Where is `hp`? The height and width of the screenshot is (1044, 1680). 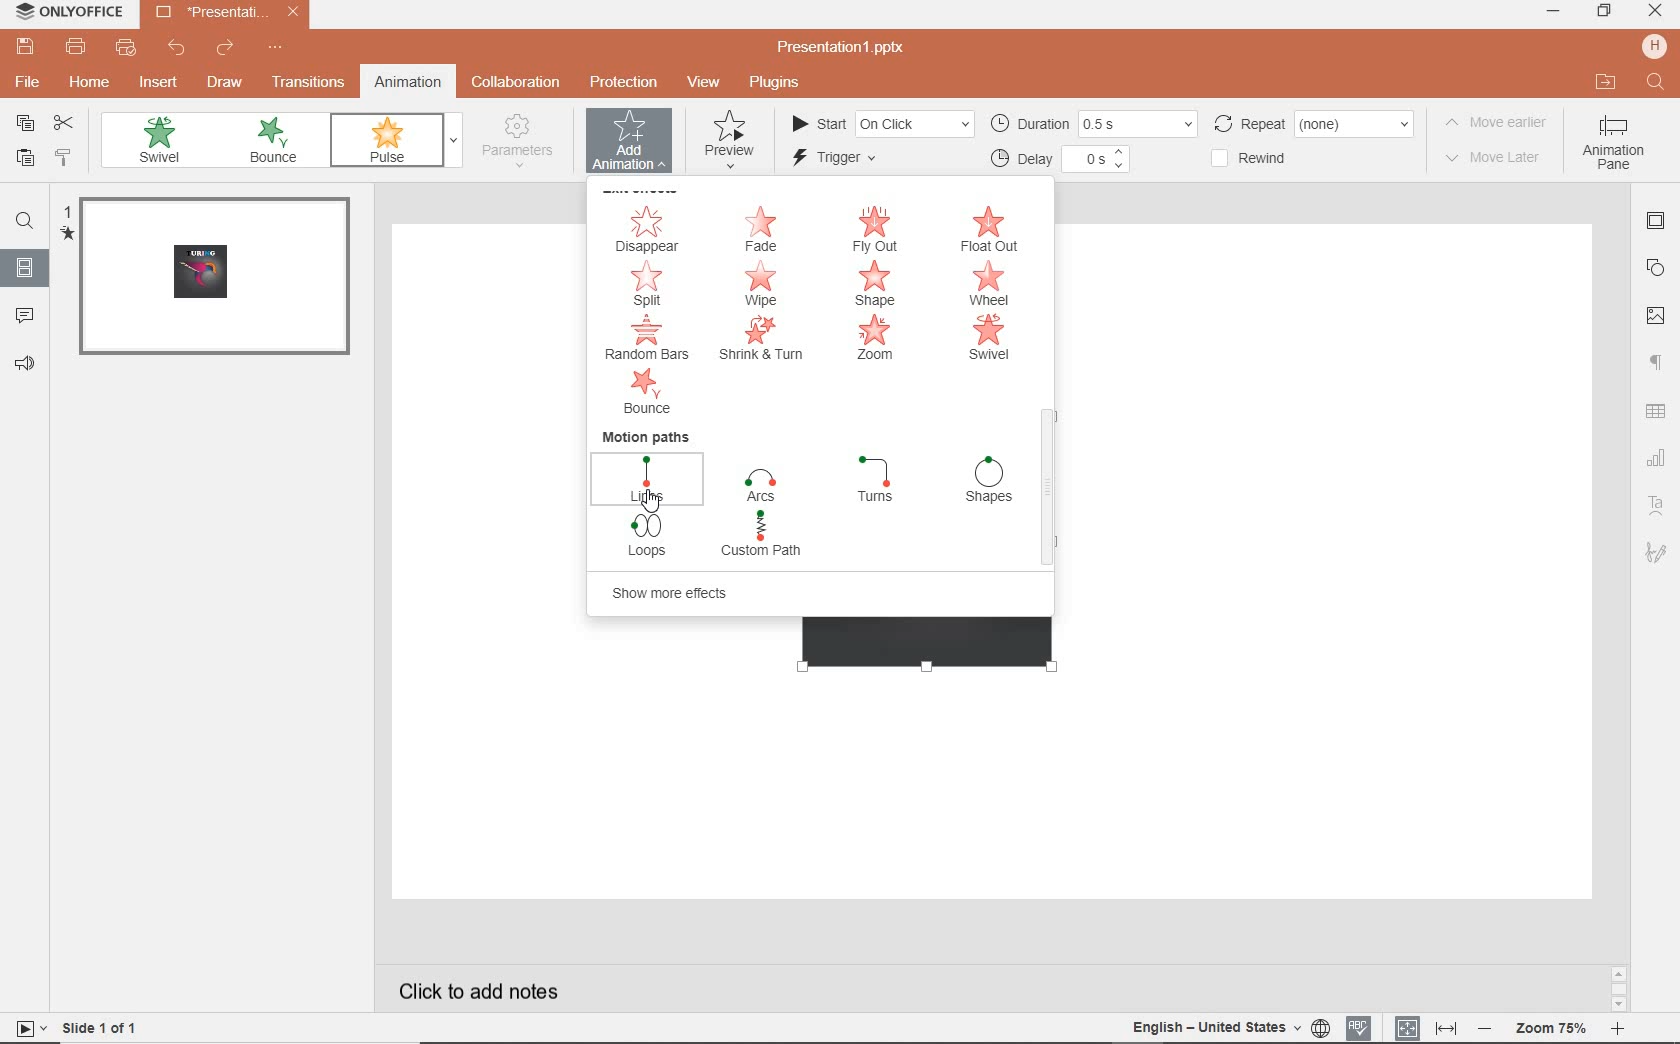 hp is located at coordinates (1655, 46).